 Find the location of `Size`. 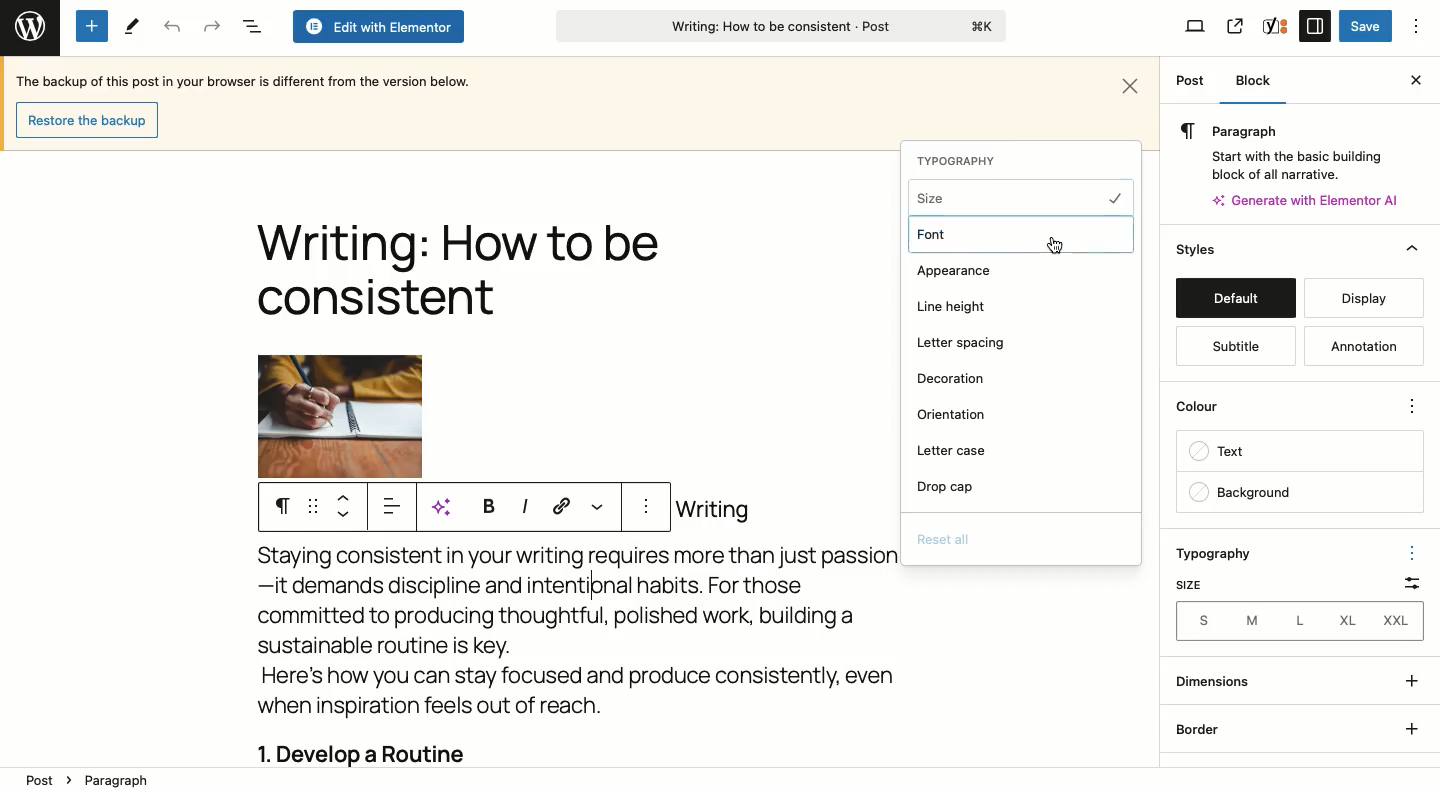

Size is located at coordinates (1015, 197).